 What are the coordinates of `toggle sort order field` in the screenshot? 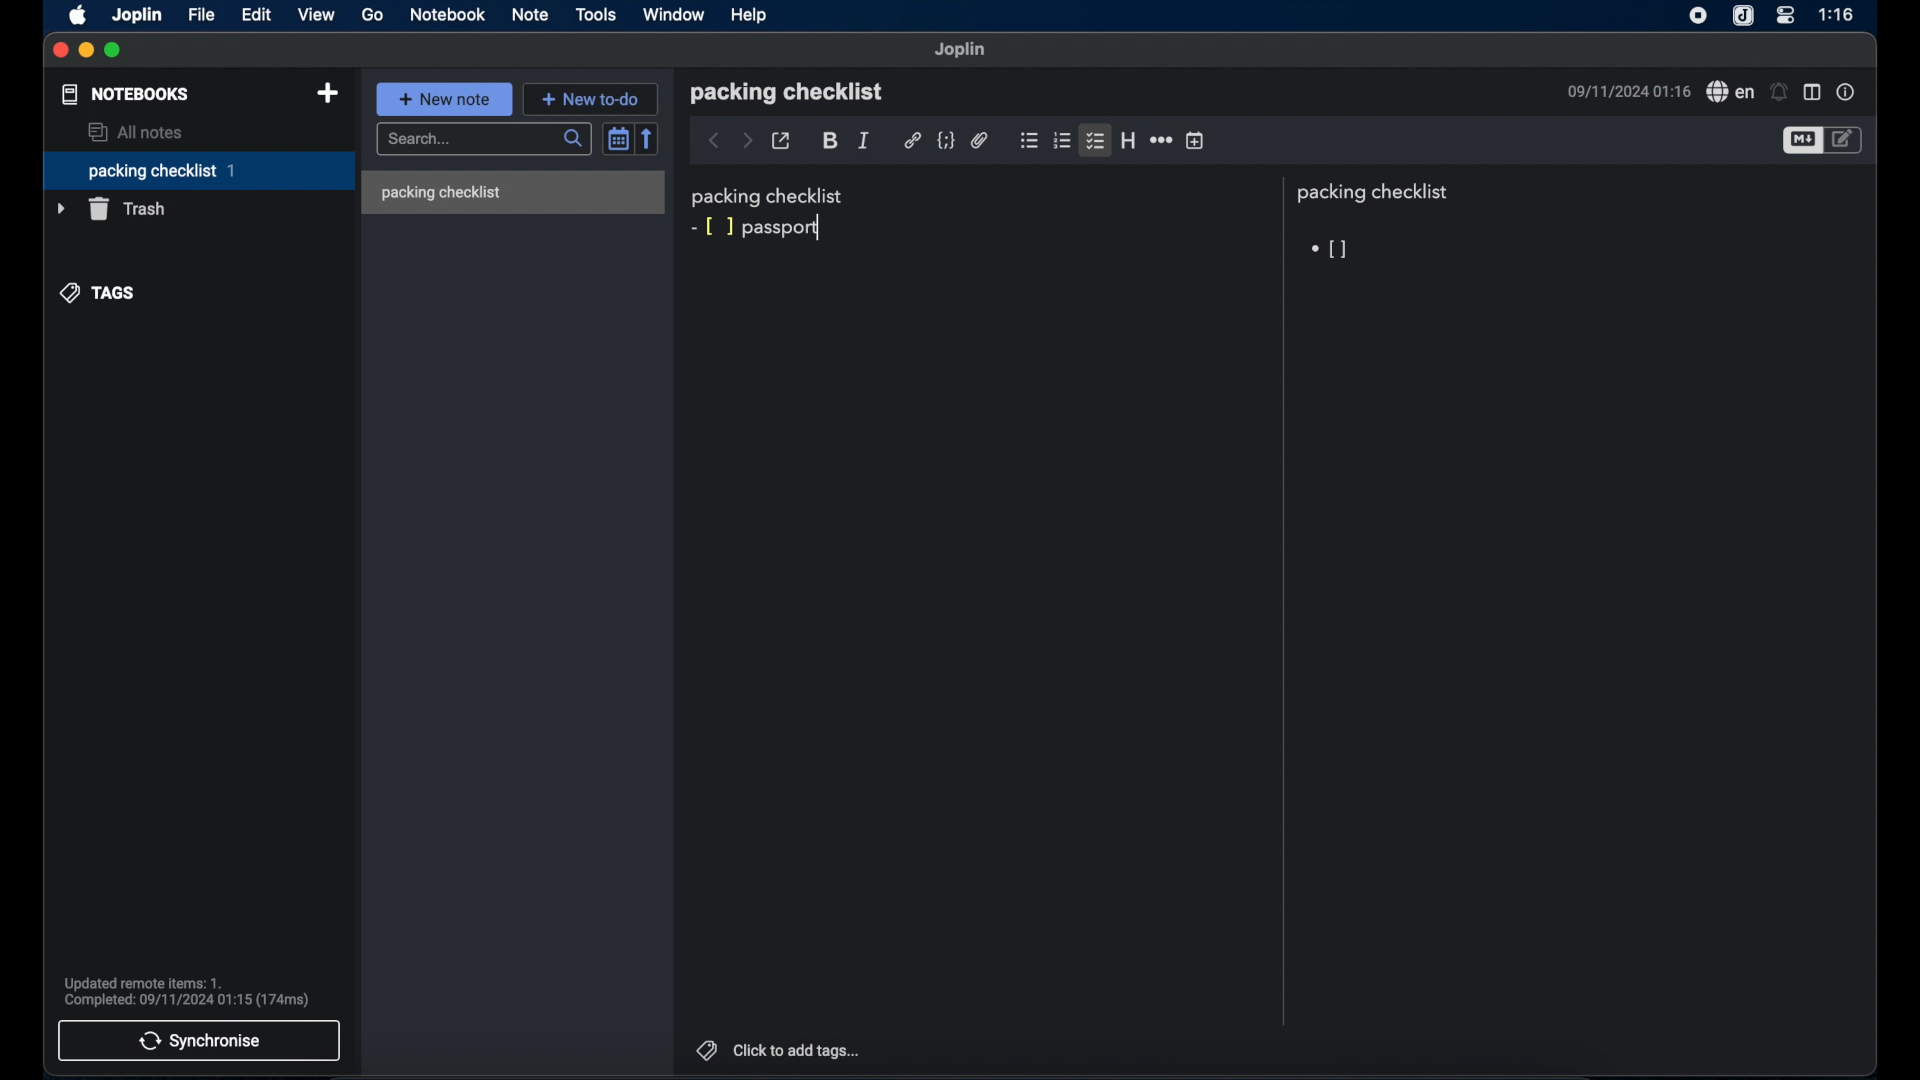 It's located at (617, 138).